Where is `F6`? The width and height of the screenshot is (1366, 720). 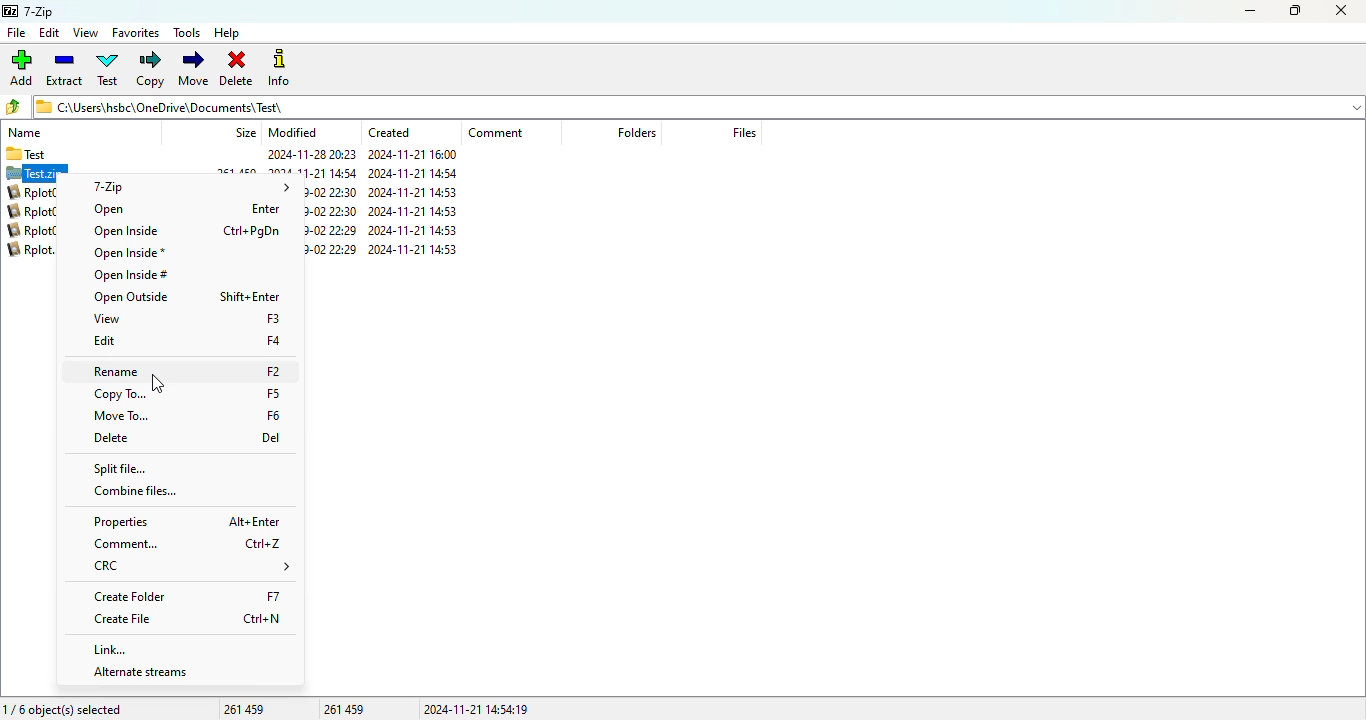
F6 is located at coordinates (275, 416).